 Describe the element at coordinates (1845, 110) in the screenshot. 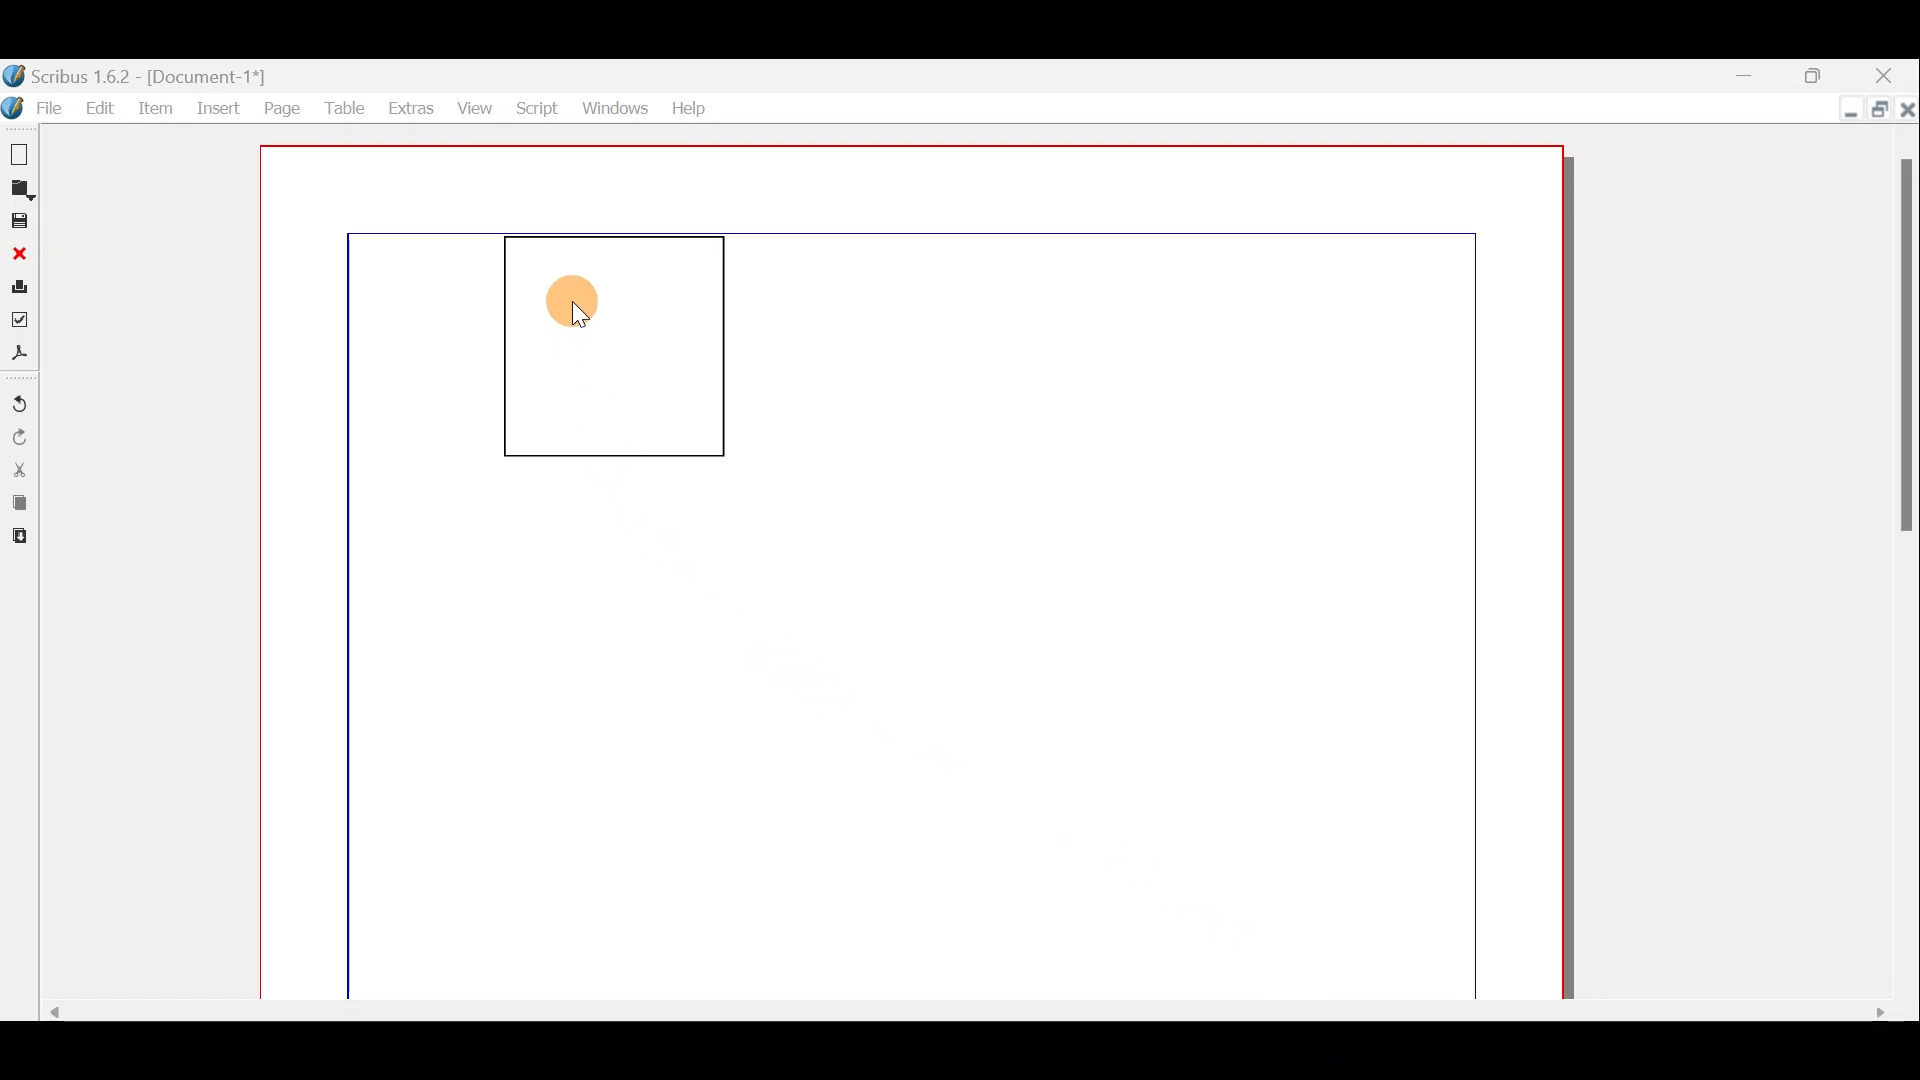

I see `Minimise` at that location.